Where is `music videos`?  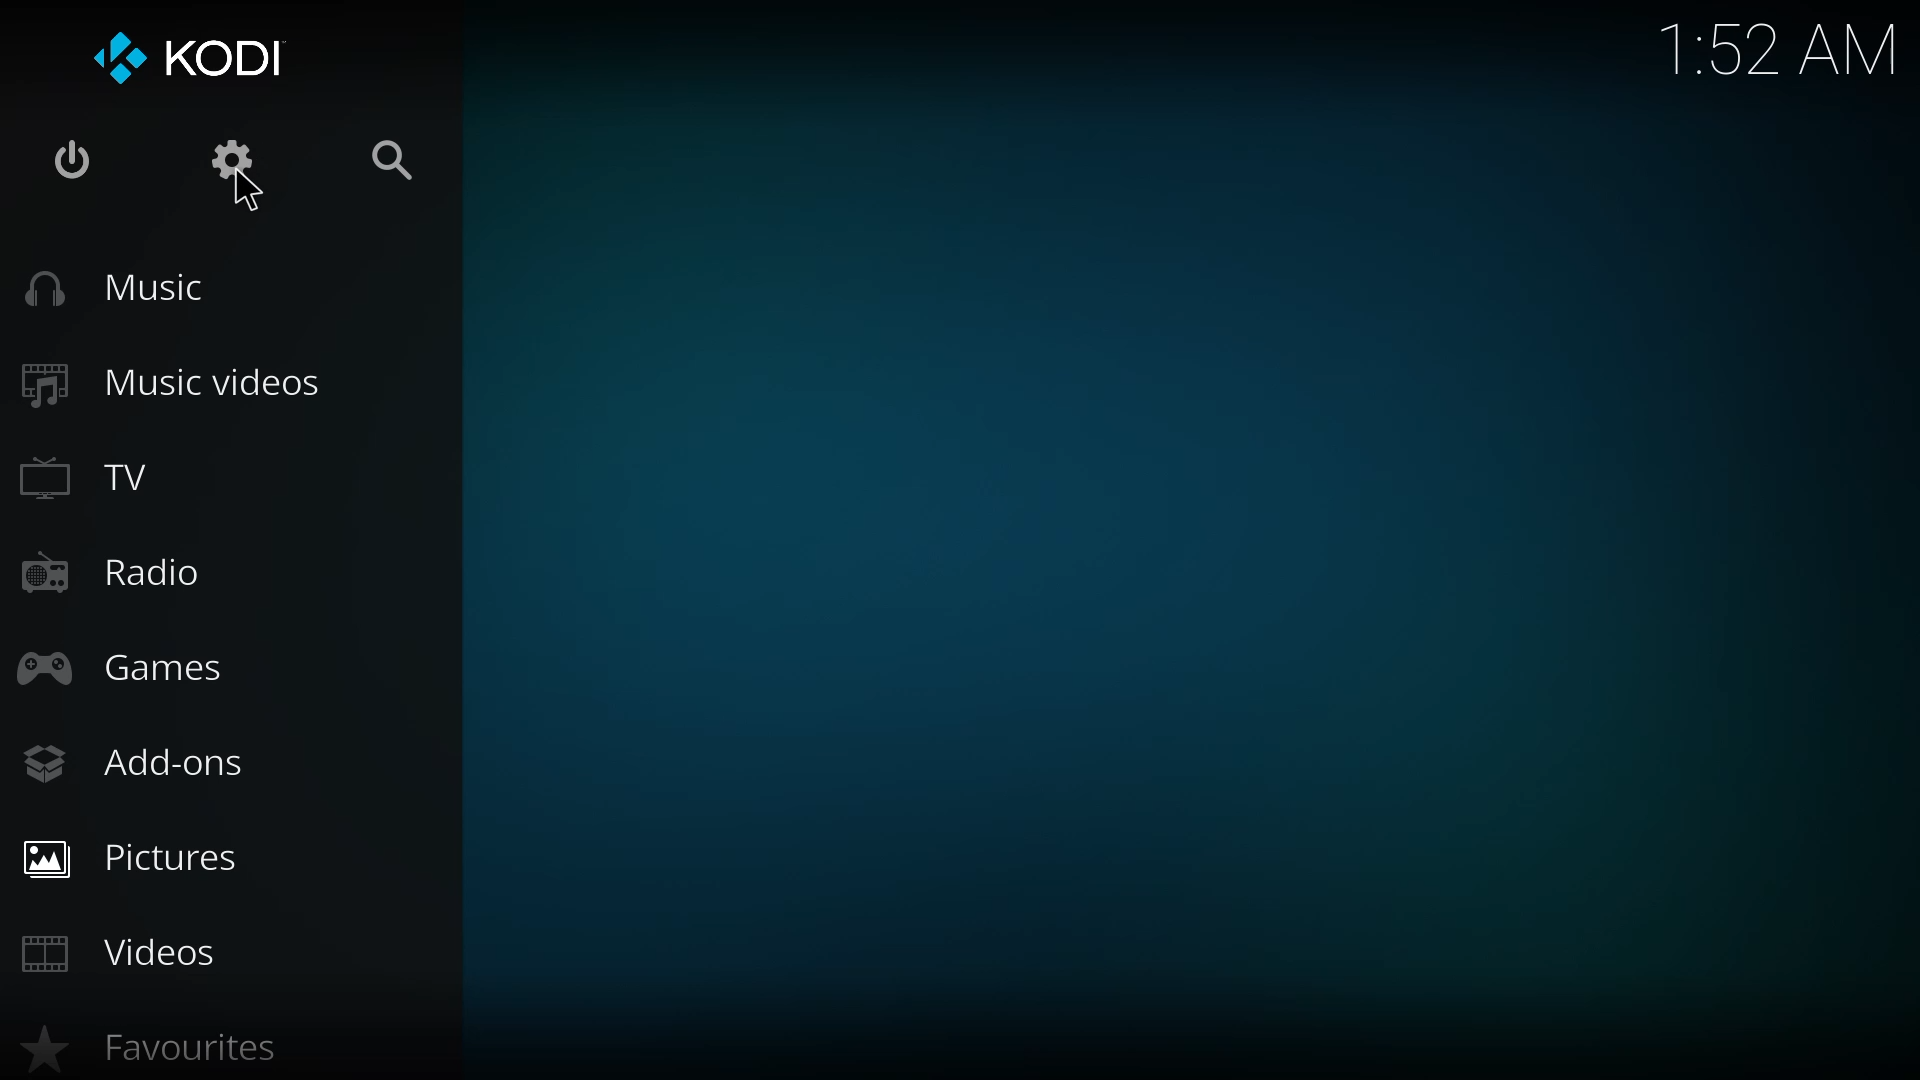 music videos is located at coordinates (180, 381).